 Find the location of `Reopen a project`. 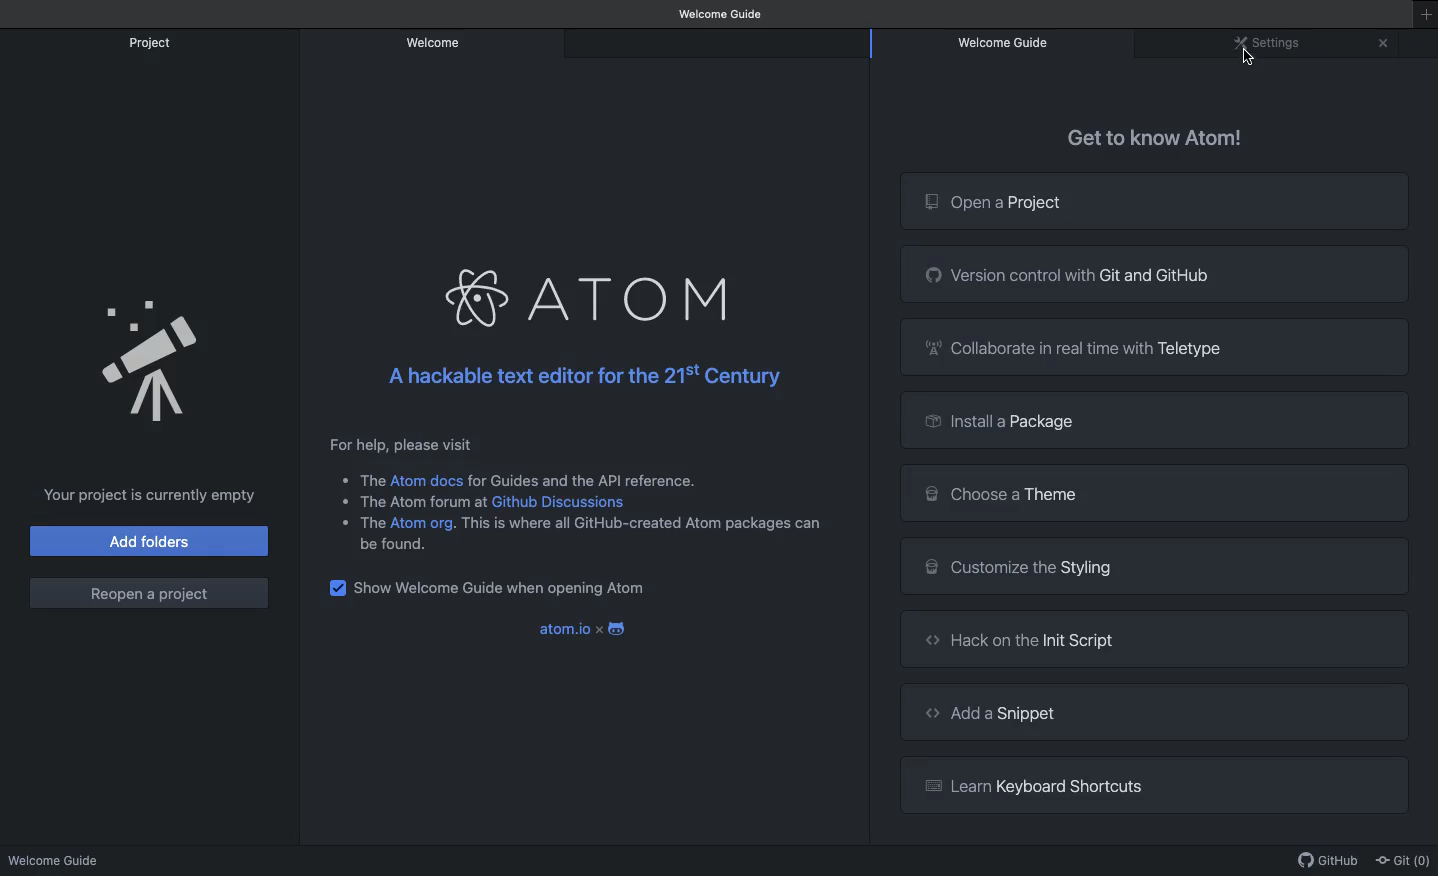

Reopen a project is located at coordinates (151, 591).